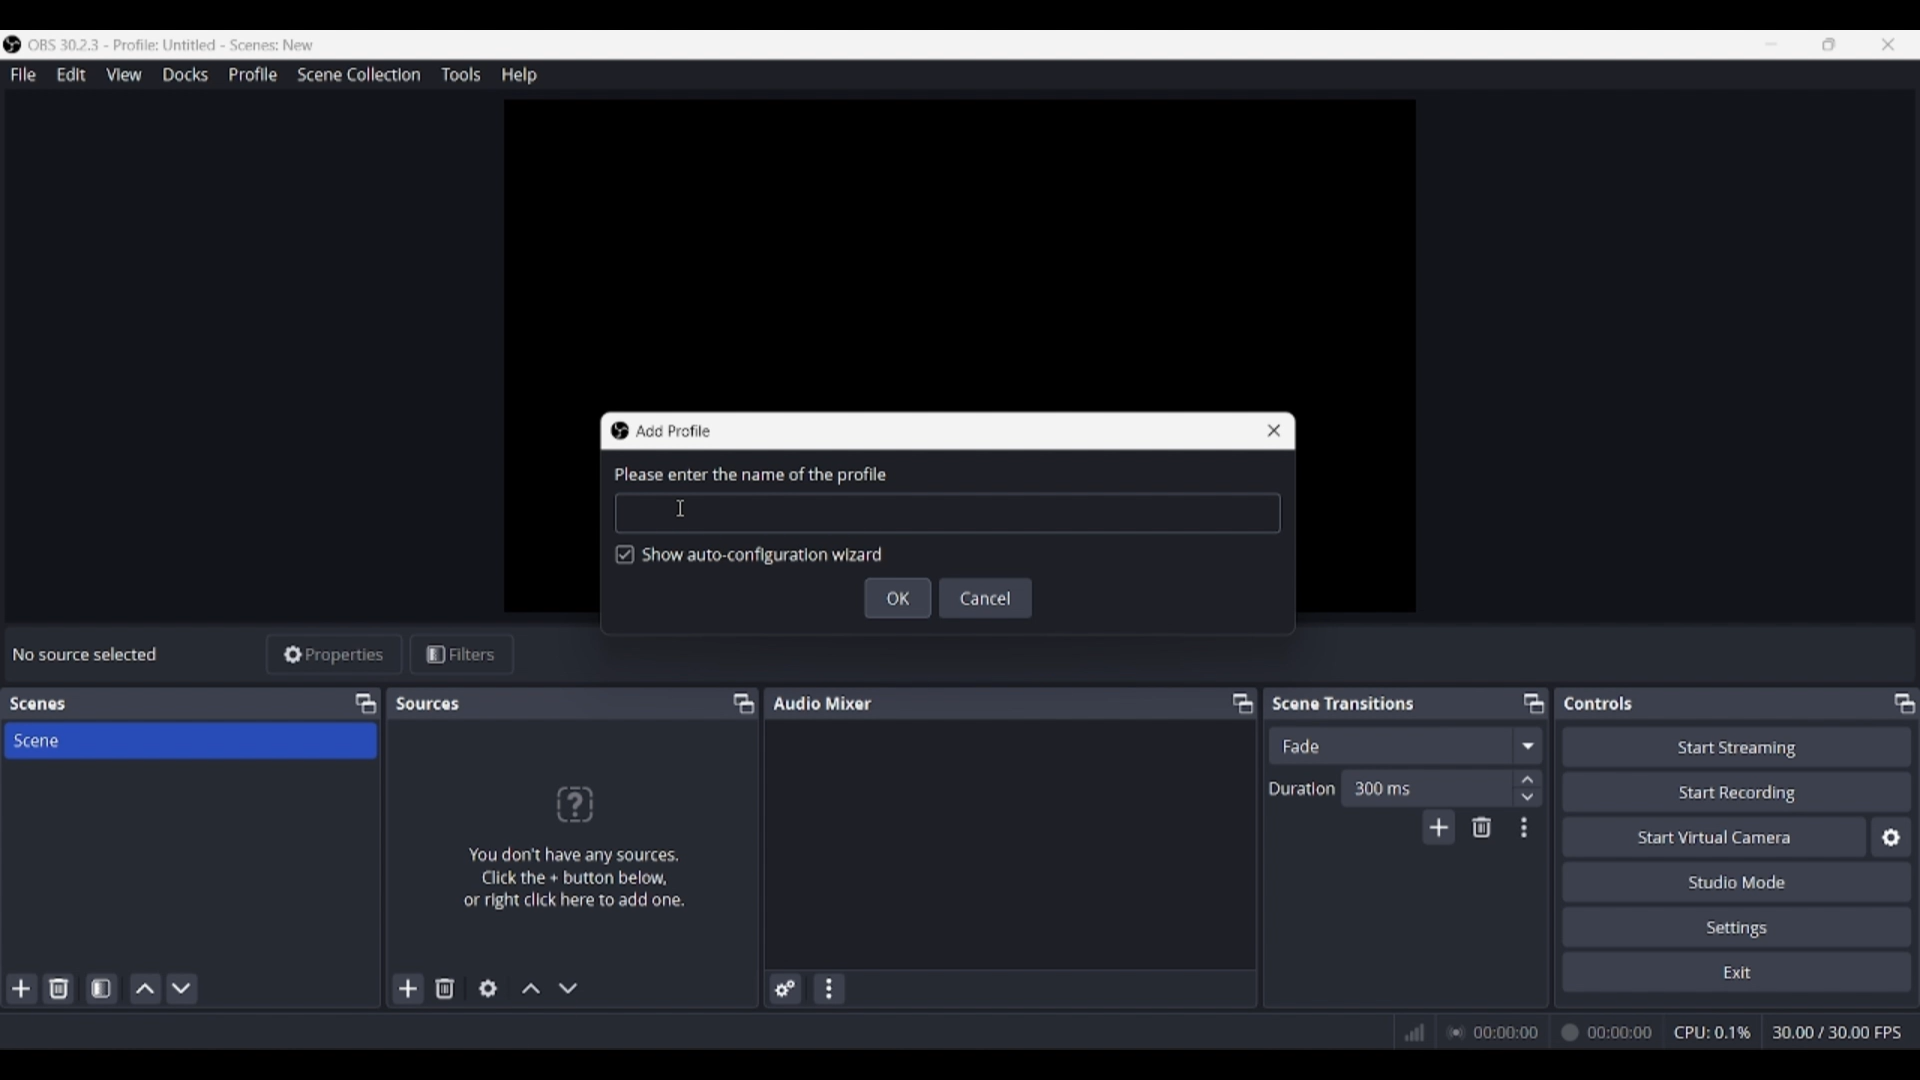 The height and width of the screenshot is (1080, 1920). What do you see at coordinates (1302, 788) in the screenshot?
I see `Indicates duration` at bounding box center [1302, 788].